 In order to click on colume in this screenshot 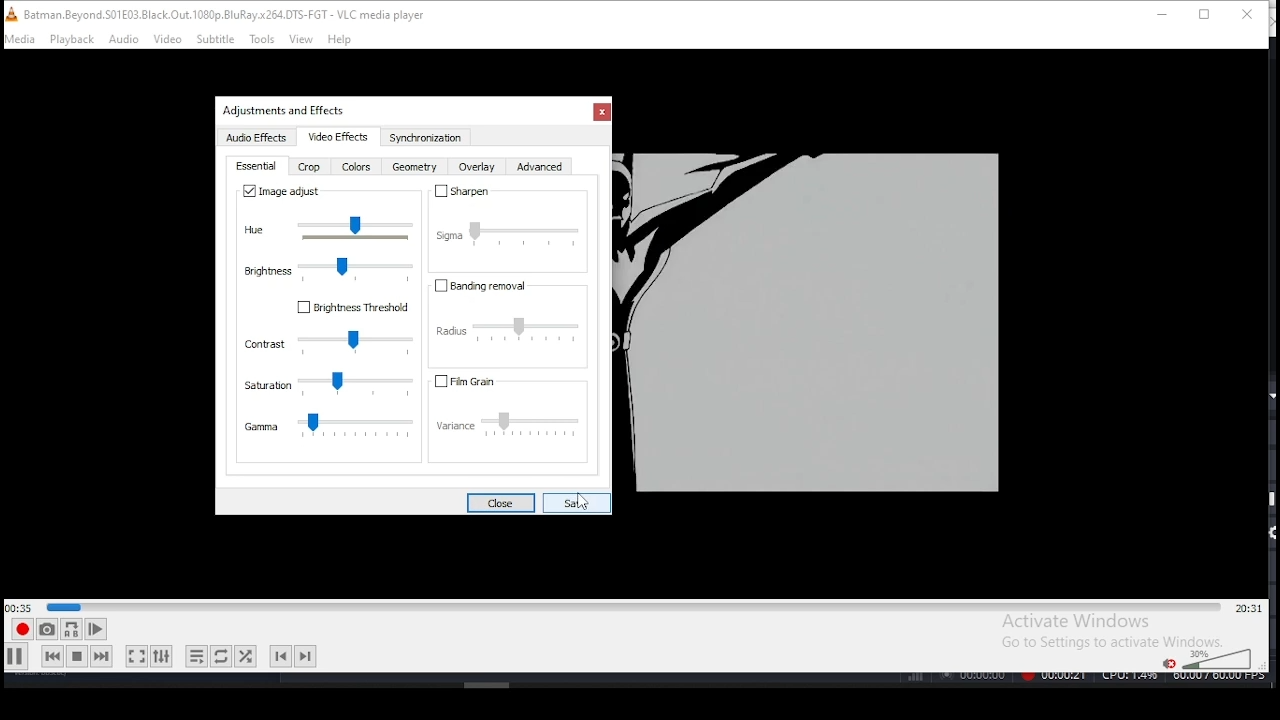, I will do `click(1216, 658)`.